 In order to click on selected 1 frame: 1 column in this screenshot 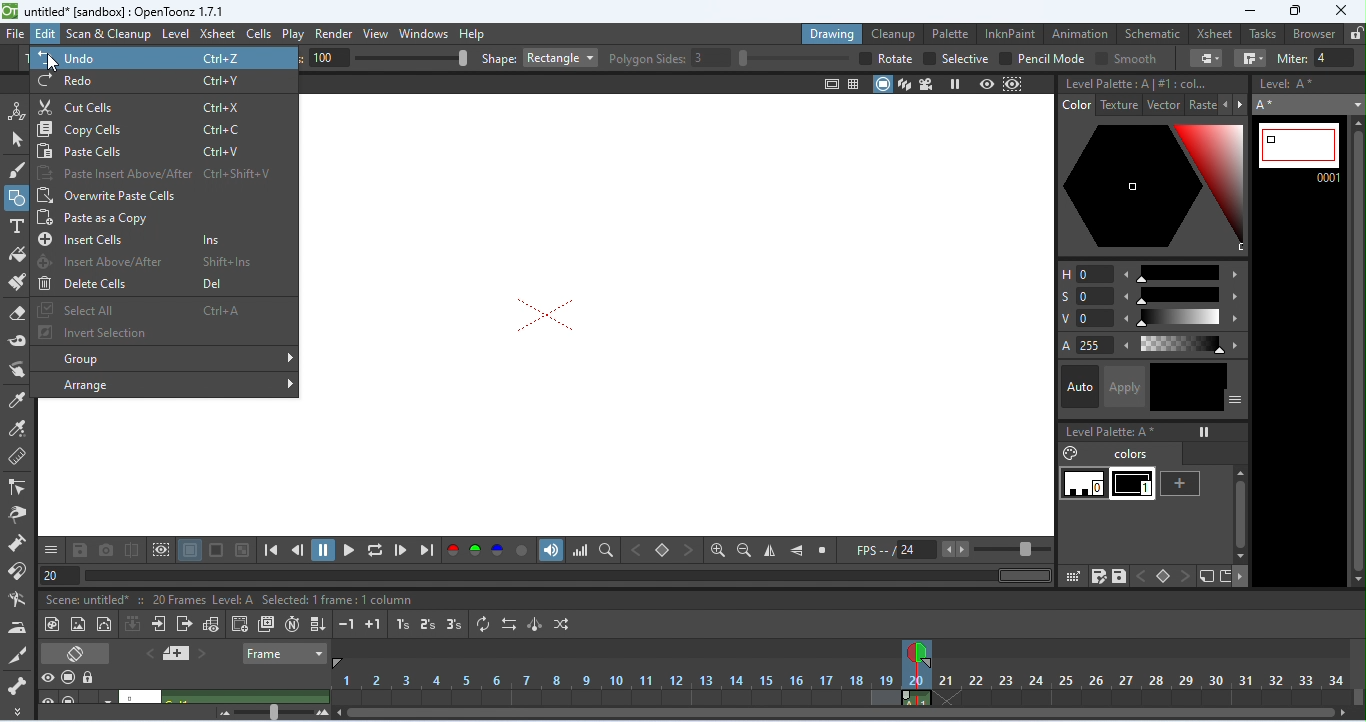, I will do `click(339, 599)`.